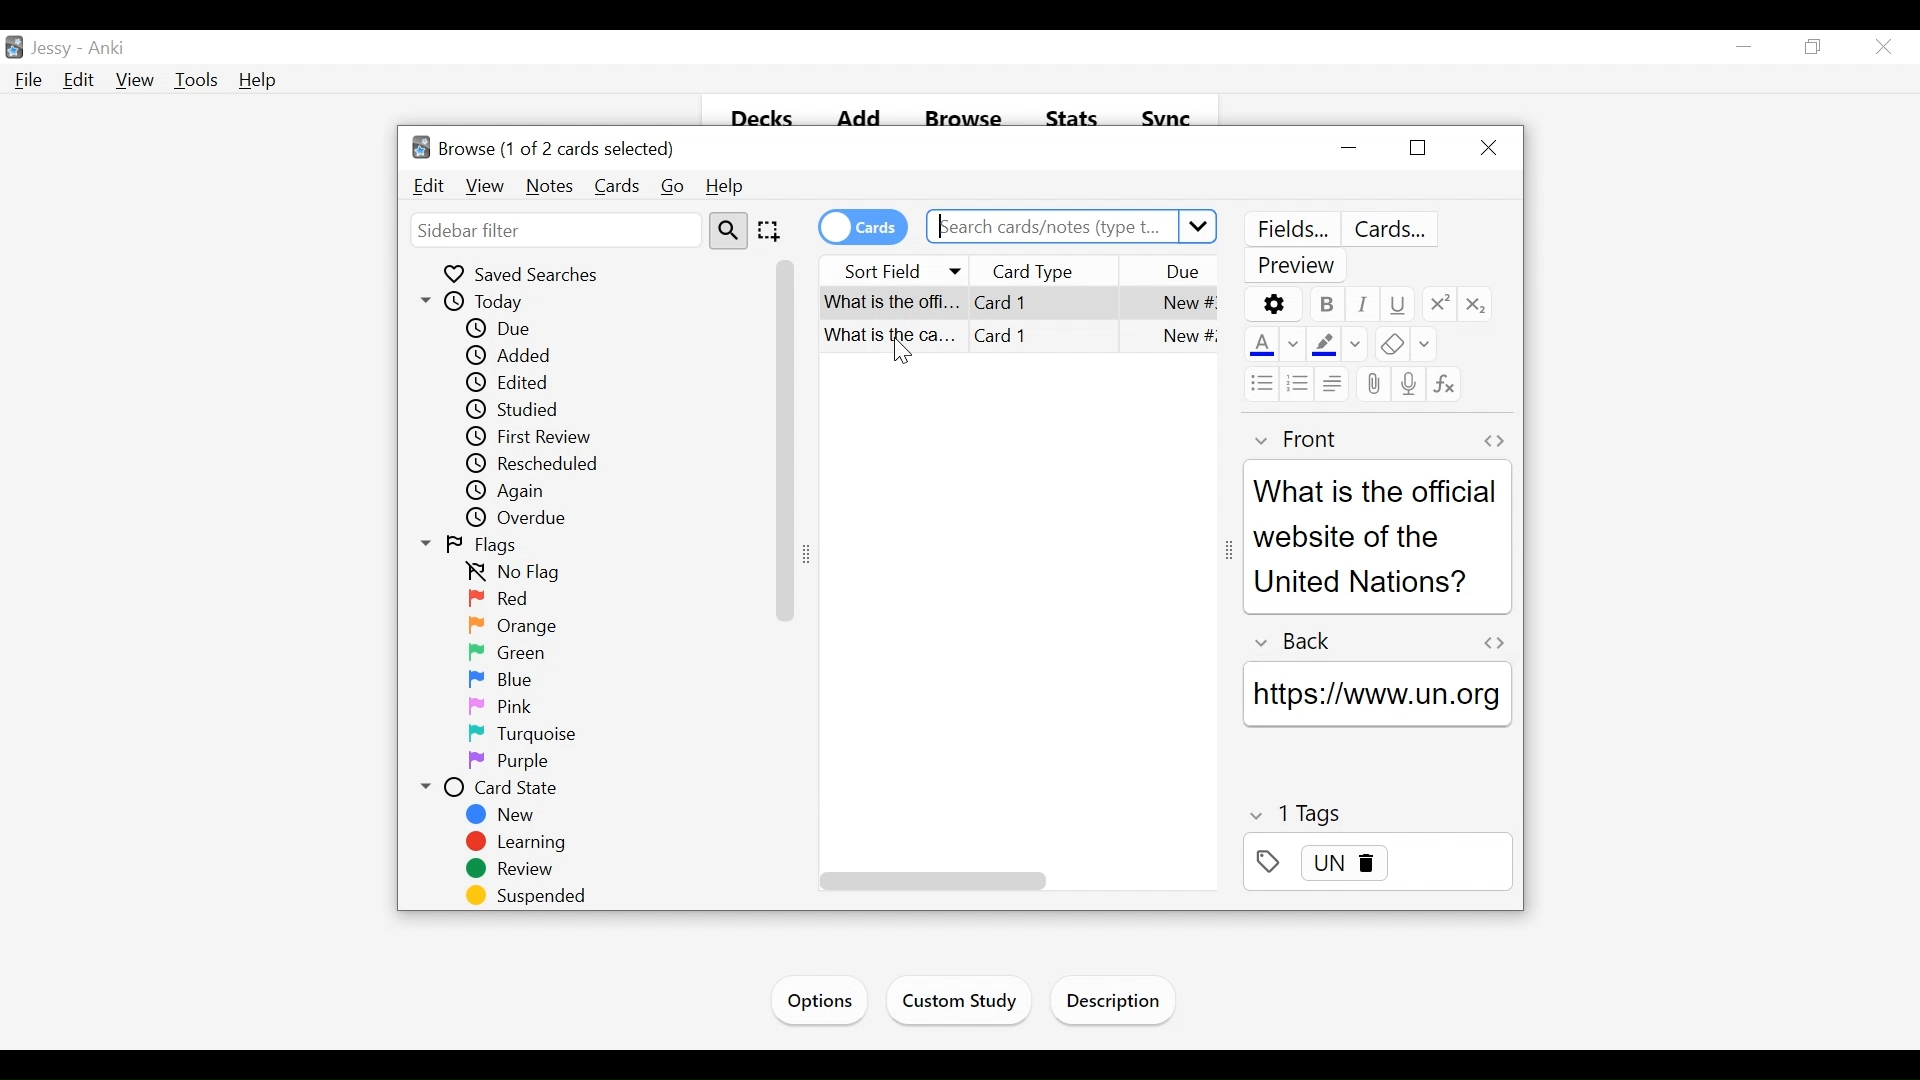 The image size is (1920, 1080). What do you see at coordinates (518, 625) in the screenshot?
I see `Orange` at bounding box center [518, 625].